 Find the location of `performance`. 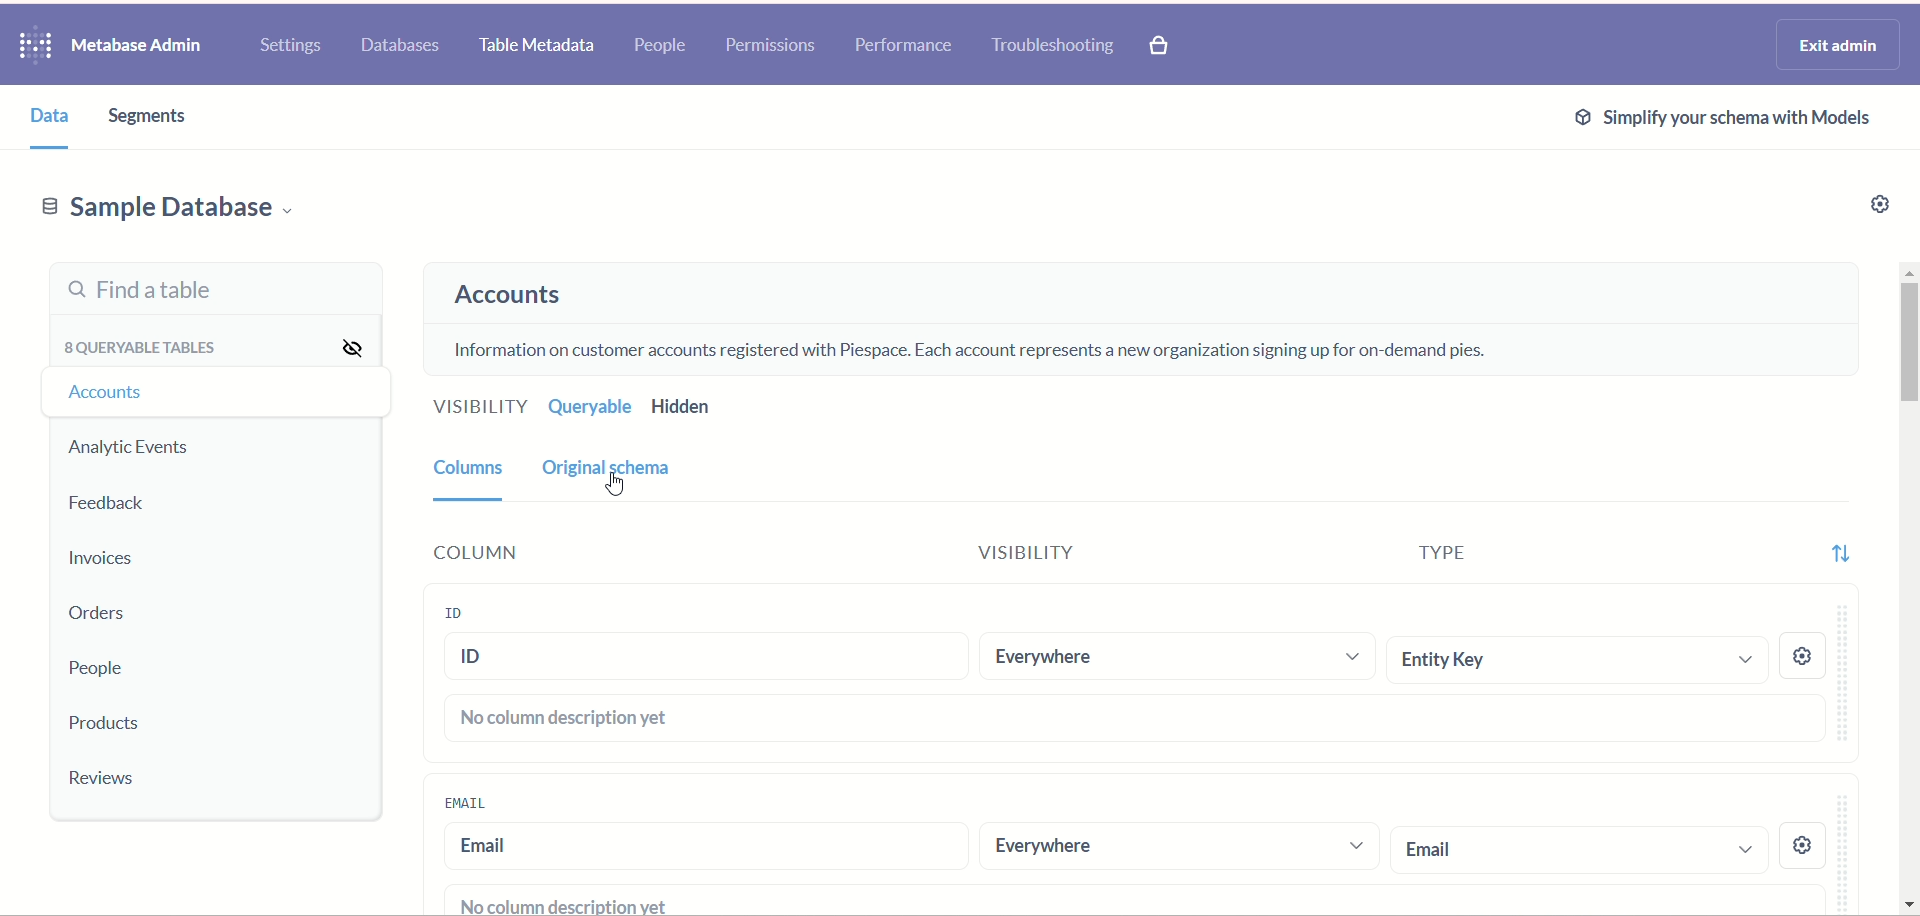

performance is located at coordinates (908, 44).